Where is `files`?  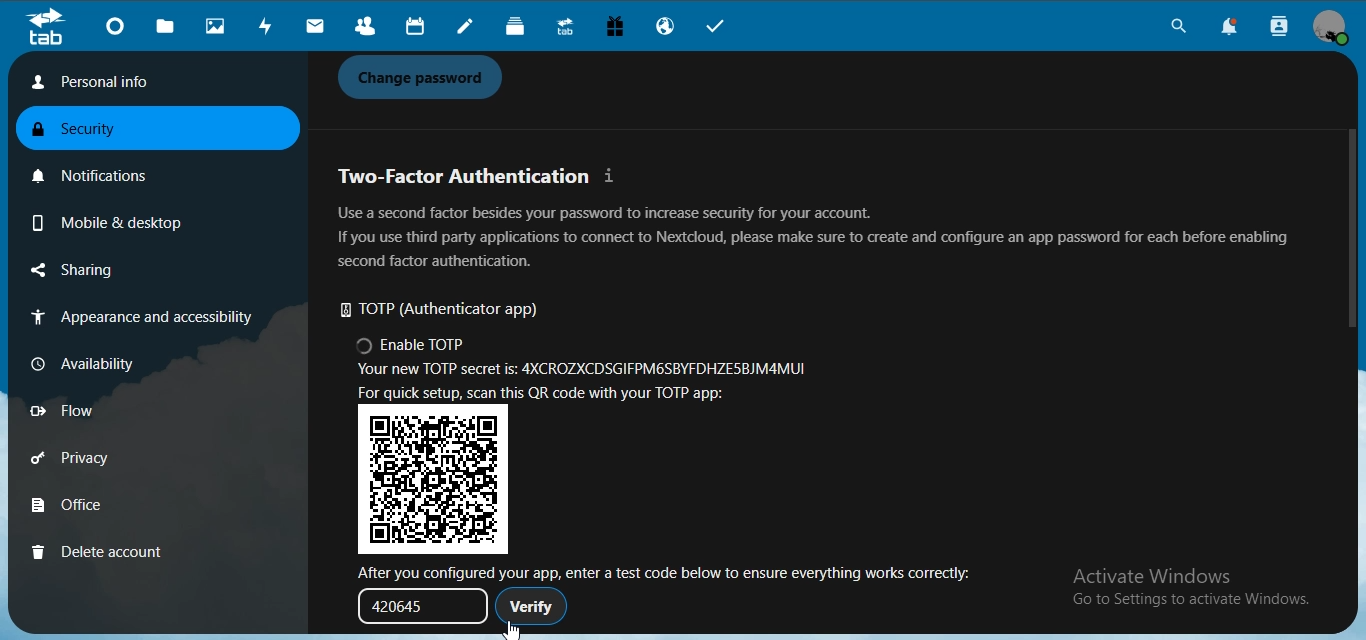
files is located at coordinates (167, 27).